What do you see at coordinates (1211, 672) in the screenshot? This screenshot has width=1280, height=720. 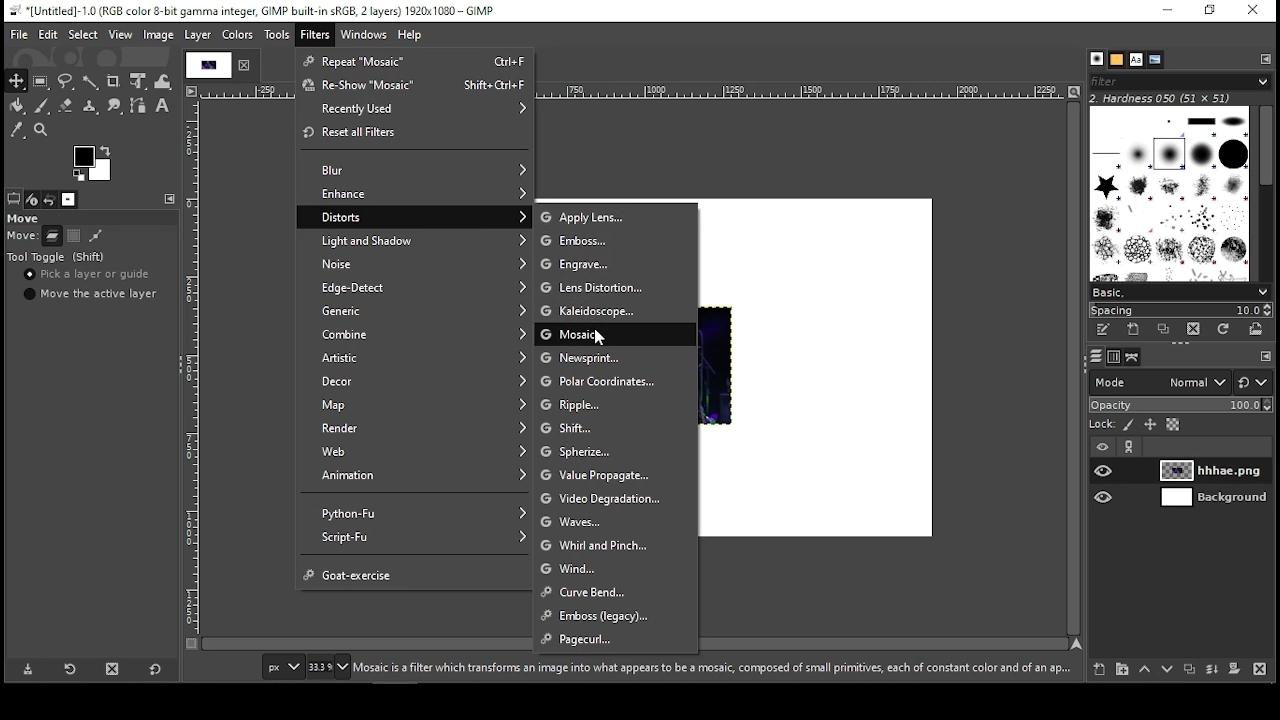 I see `merge layer` at bounding box center [1211, 672].